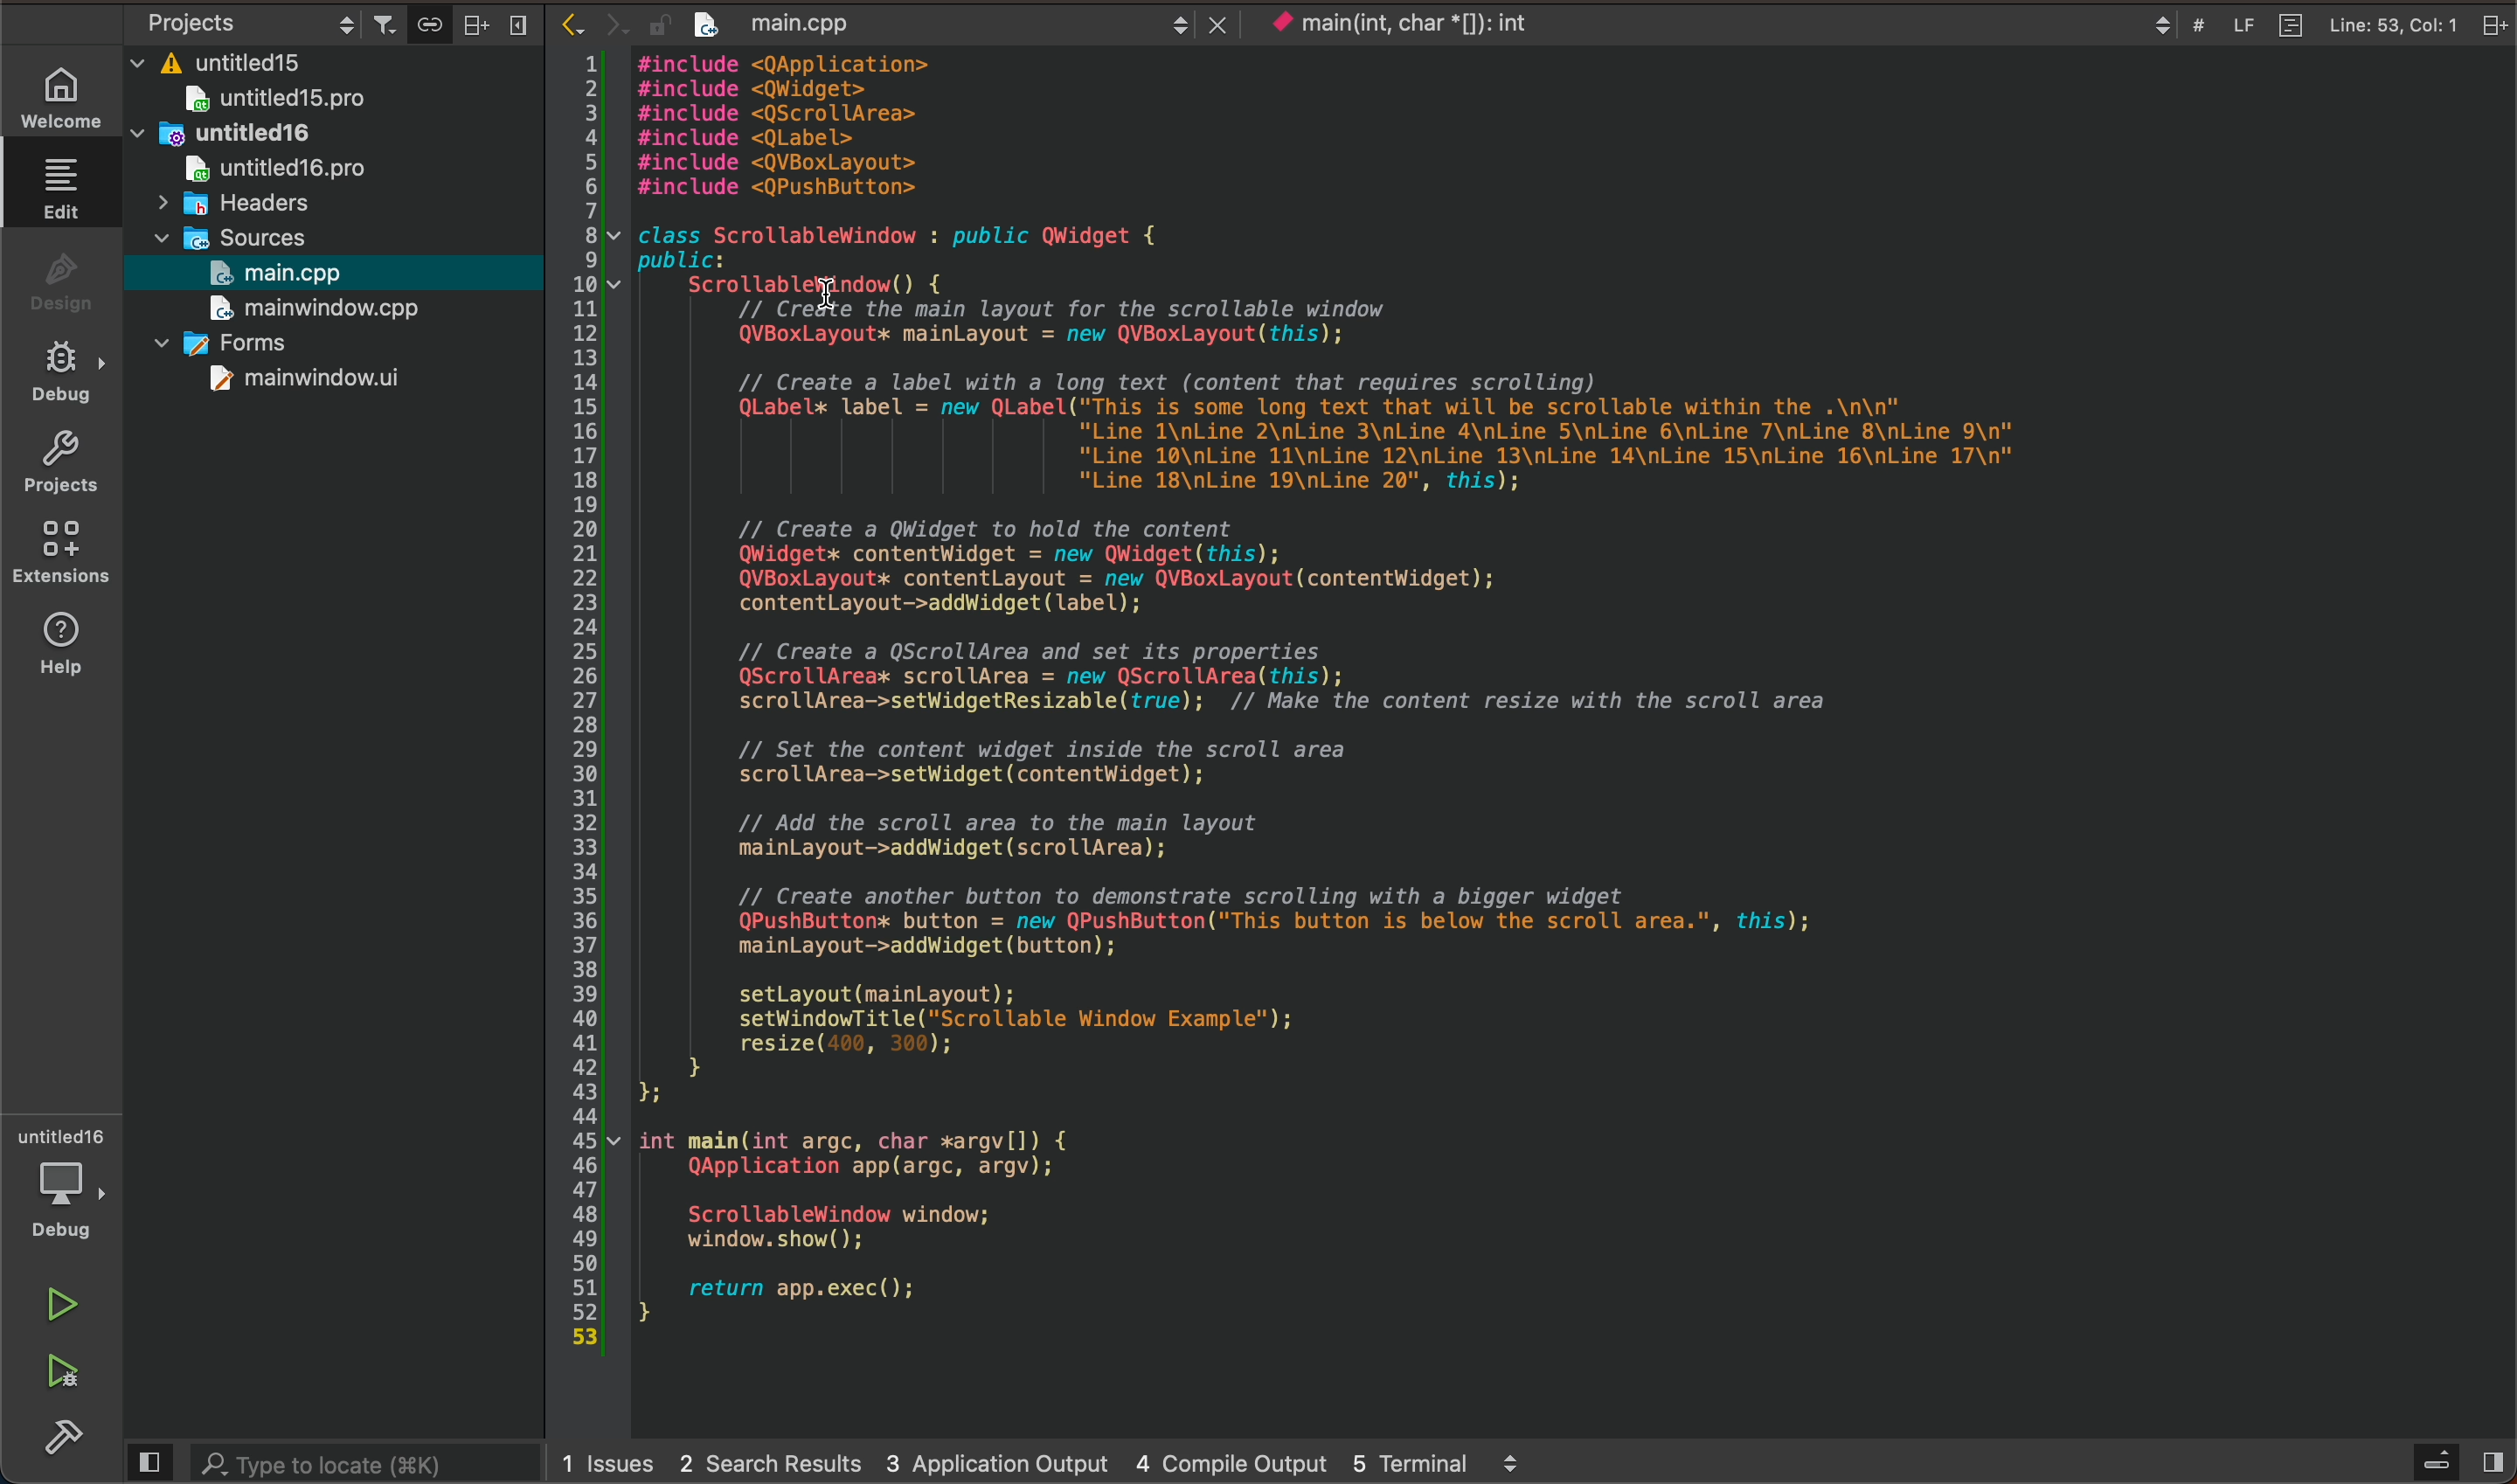  I want to click on filter, so click(386, 24).